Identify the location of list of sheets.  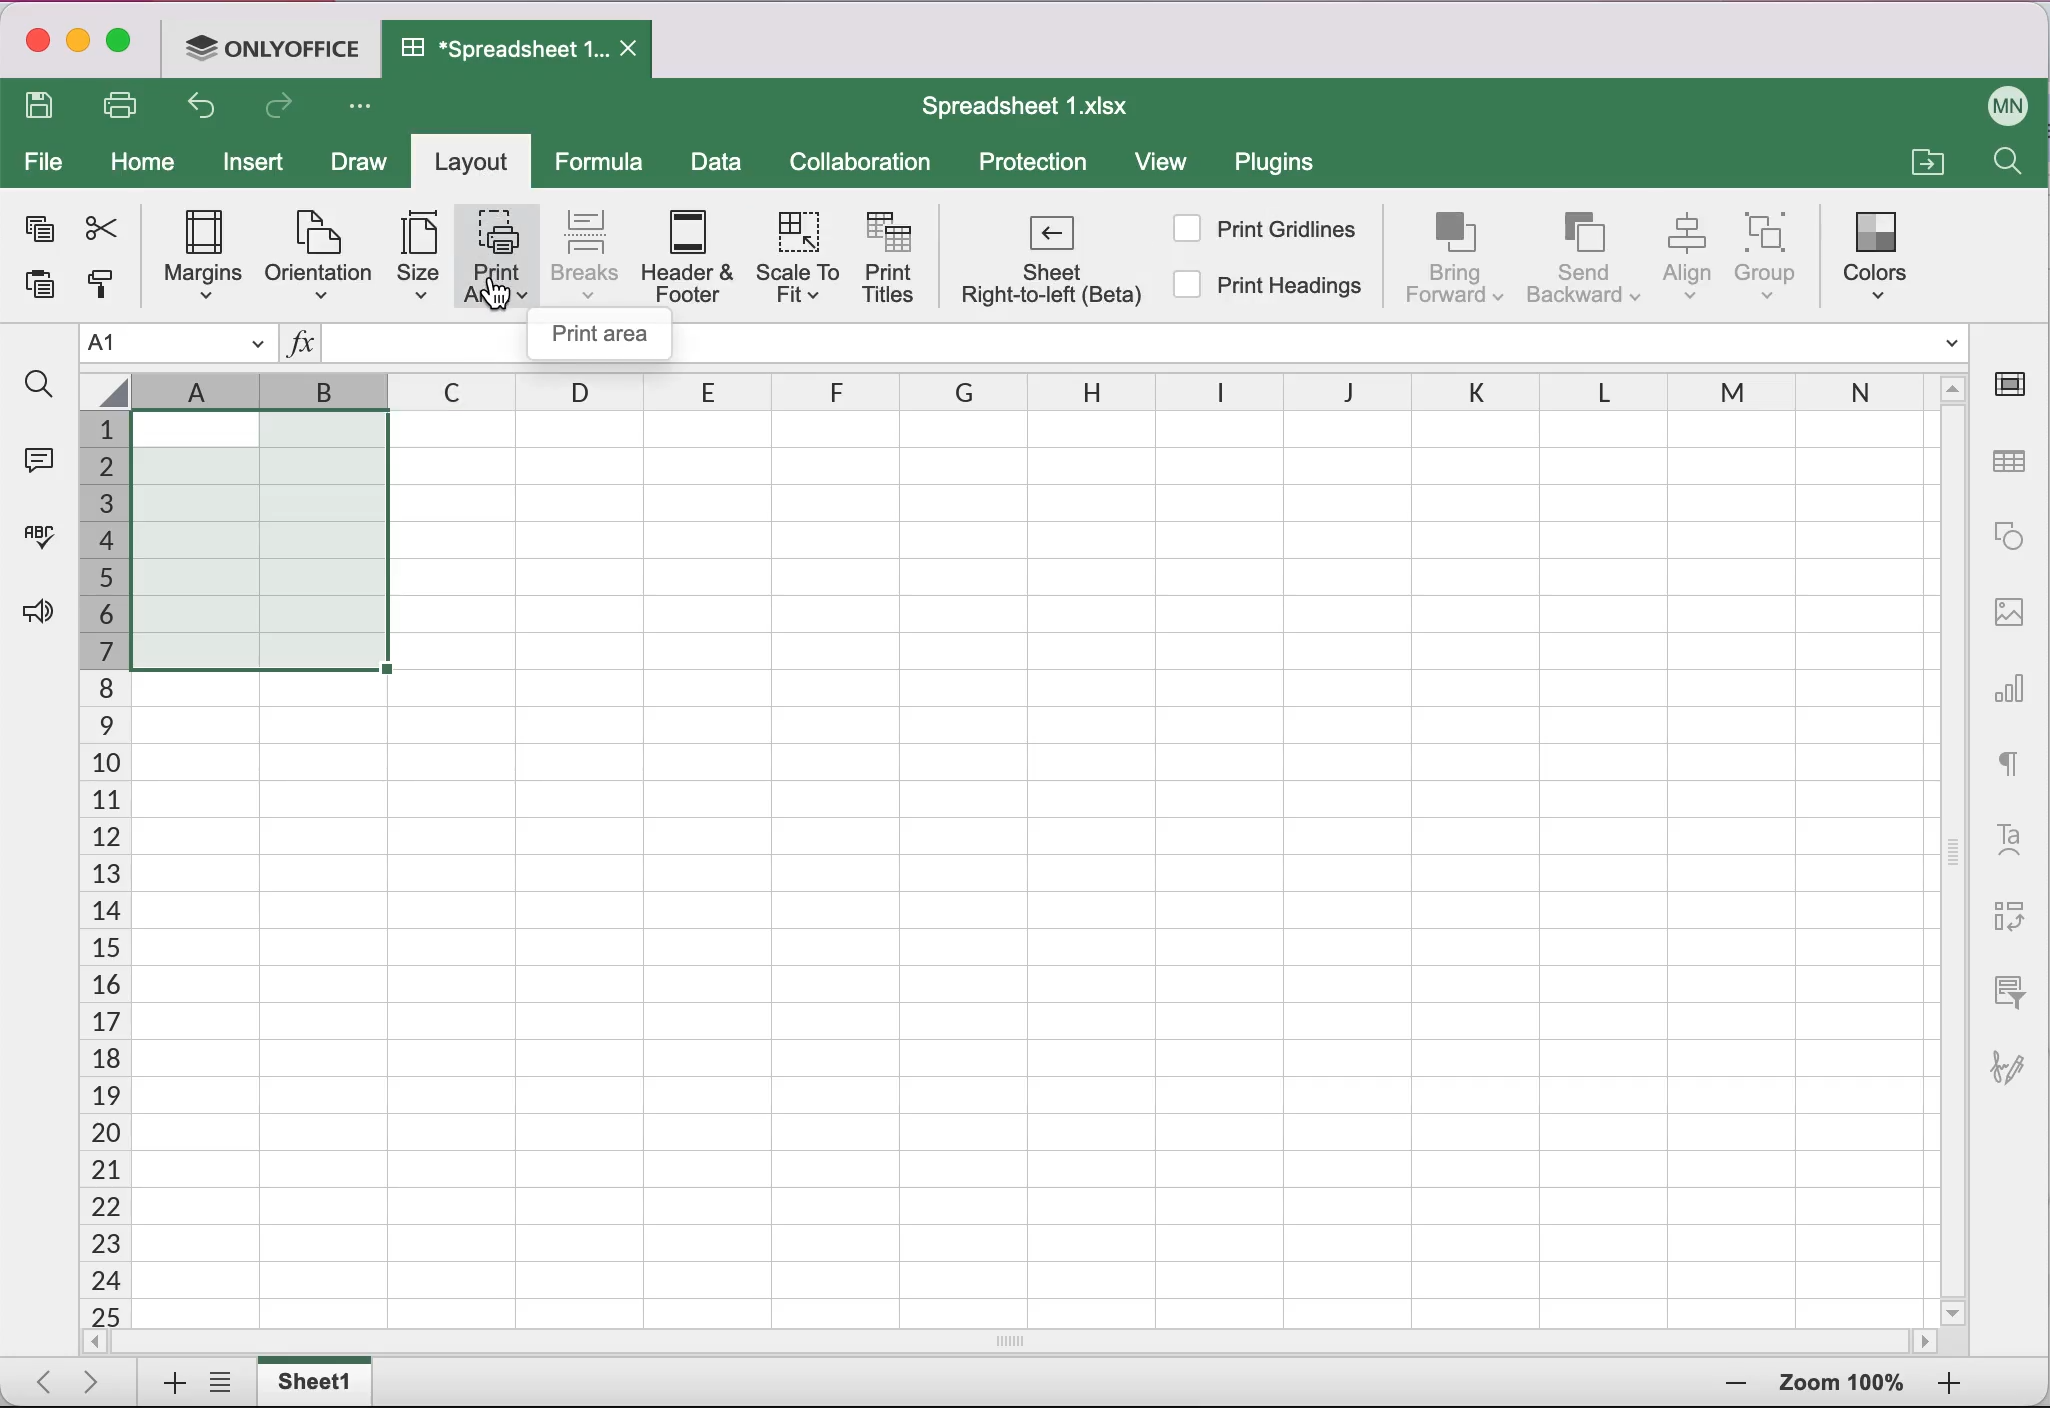
(226, 1384).